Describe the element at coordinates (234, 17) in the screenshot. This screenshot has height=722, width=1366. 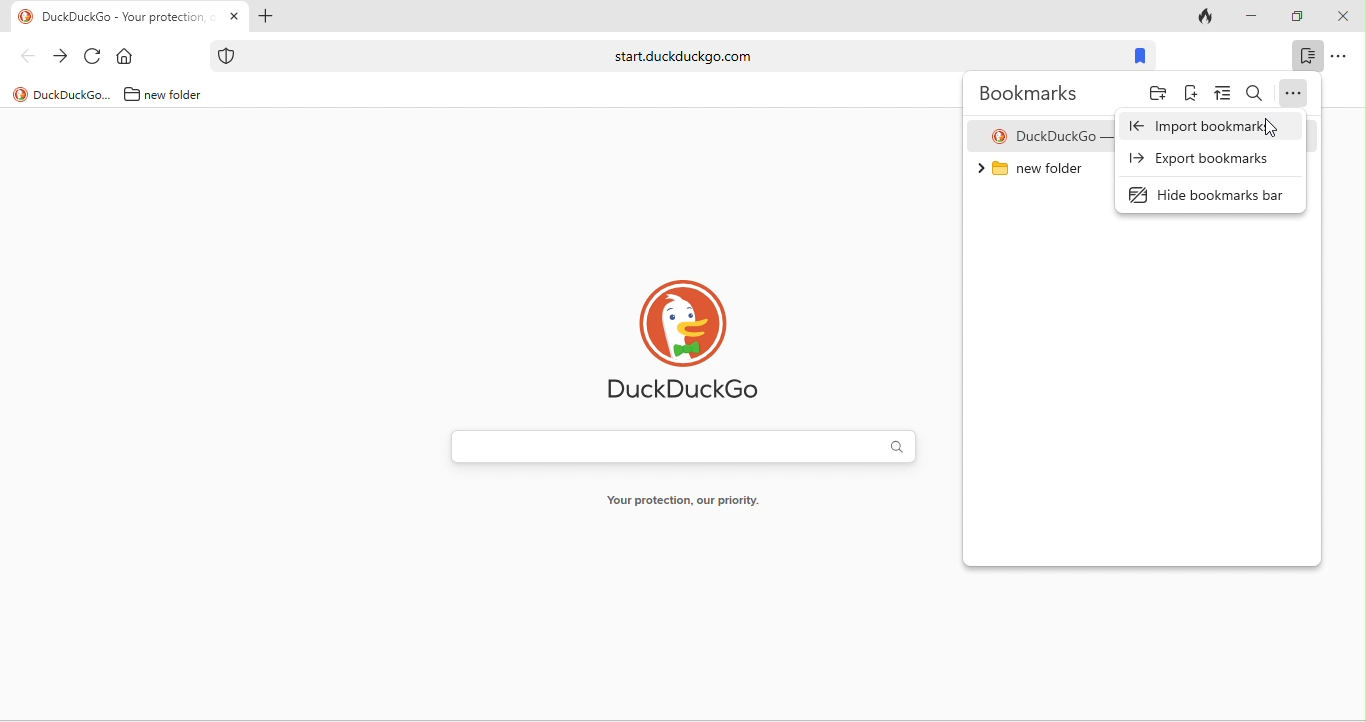
I see `close tab` at that location.